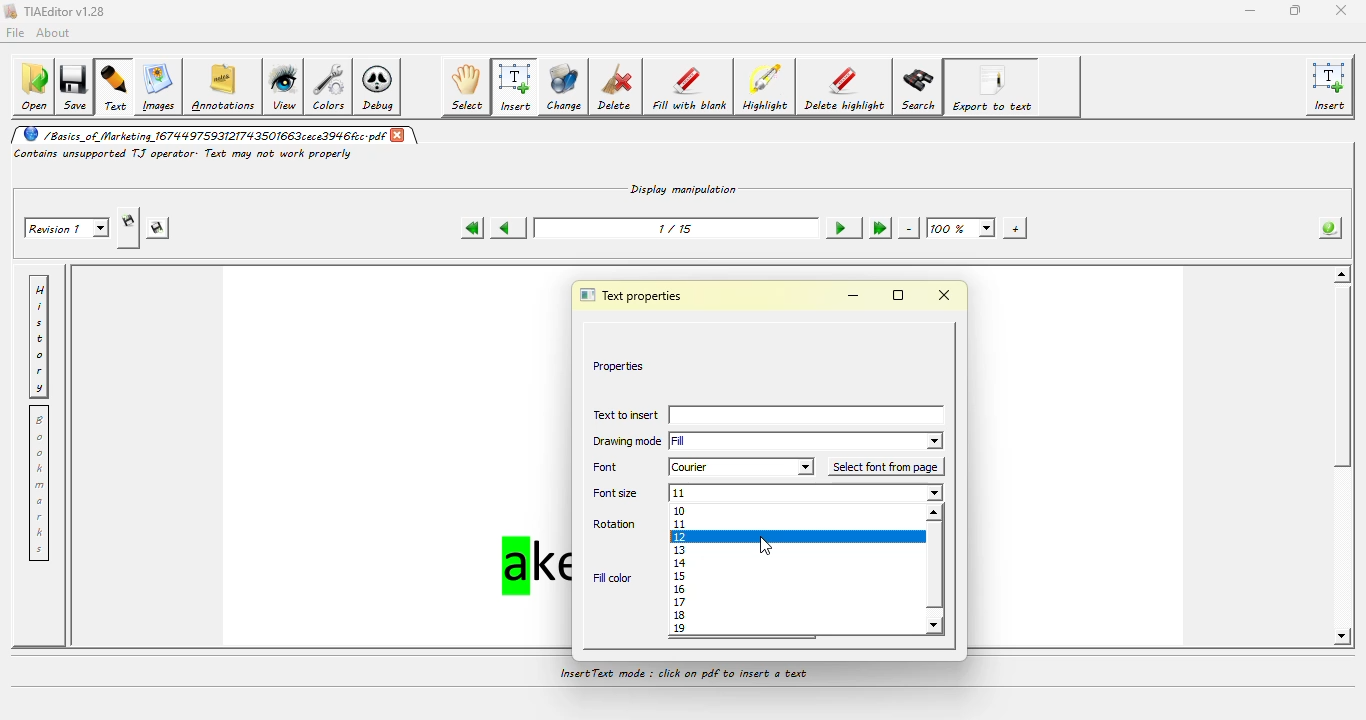 This screenshot has height=720, width=1366. I want to click on Text to insert, so click(624, 417).